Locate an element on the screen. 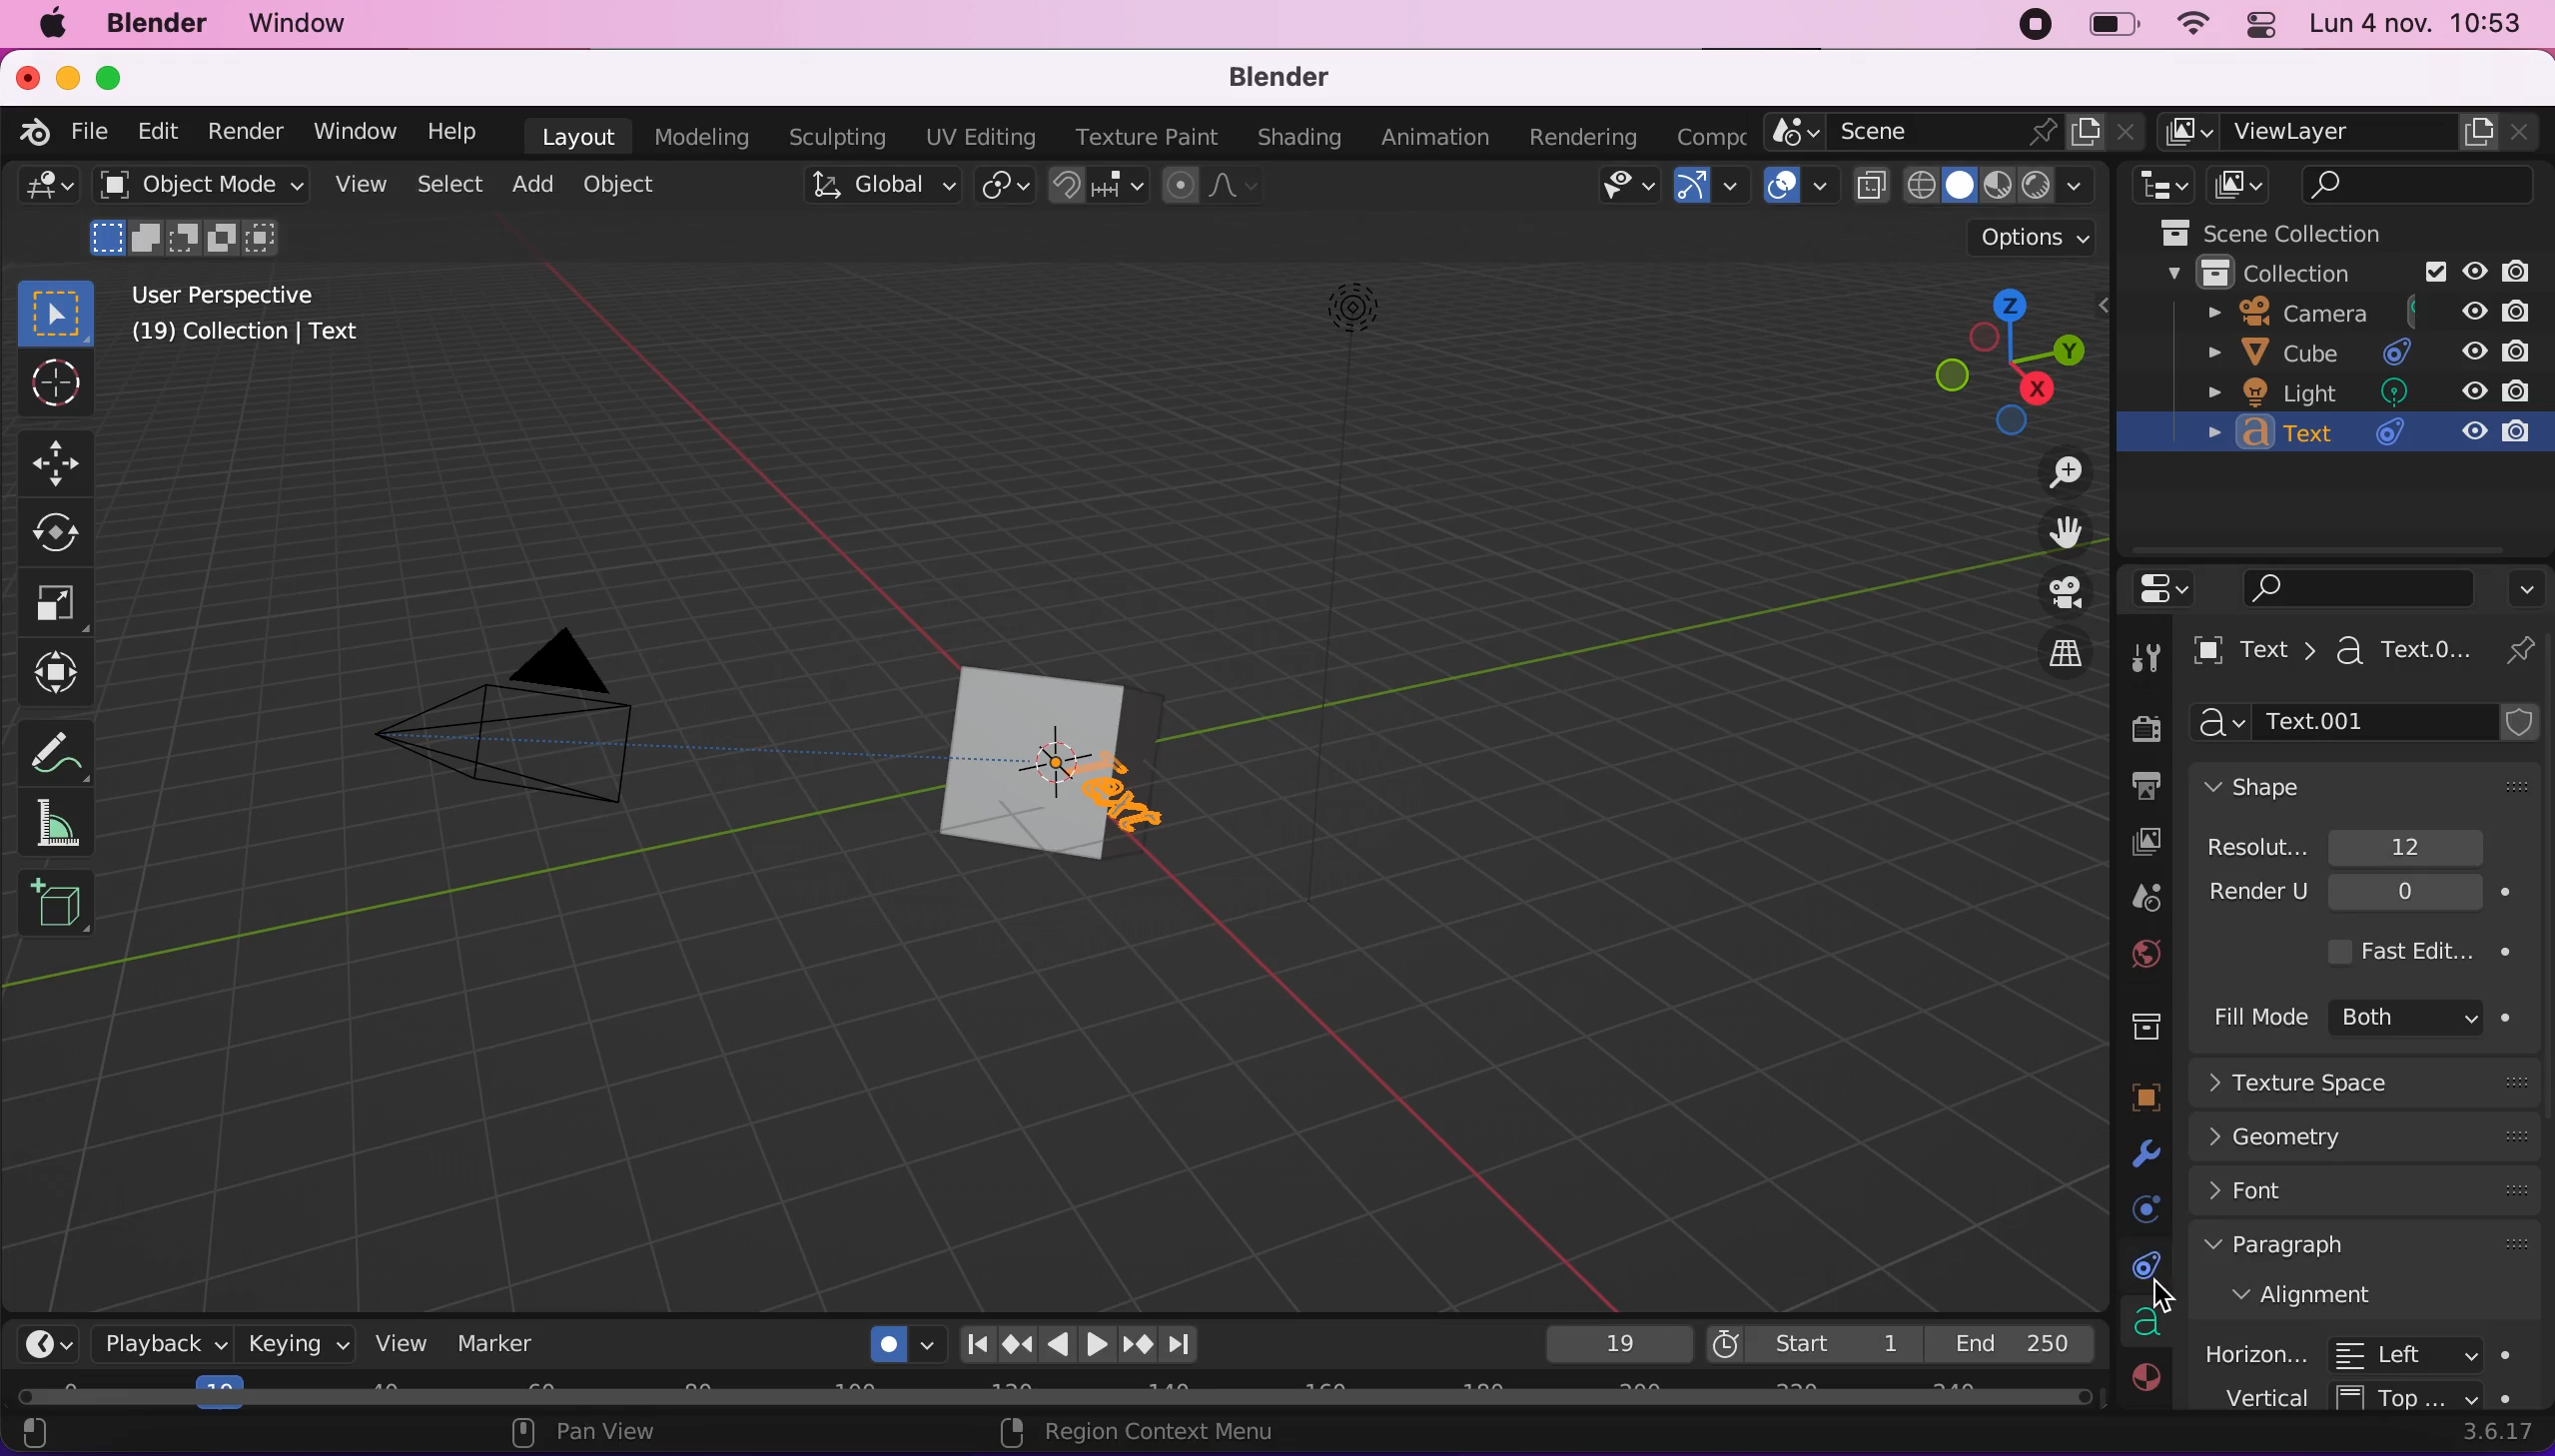 The width and height of the screenshot is (2555, 1456). font is located at coordinates (2368, 1198).